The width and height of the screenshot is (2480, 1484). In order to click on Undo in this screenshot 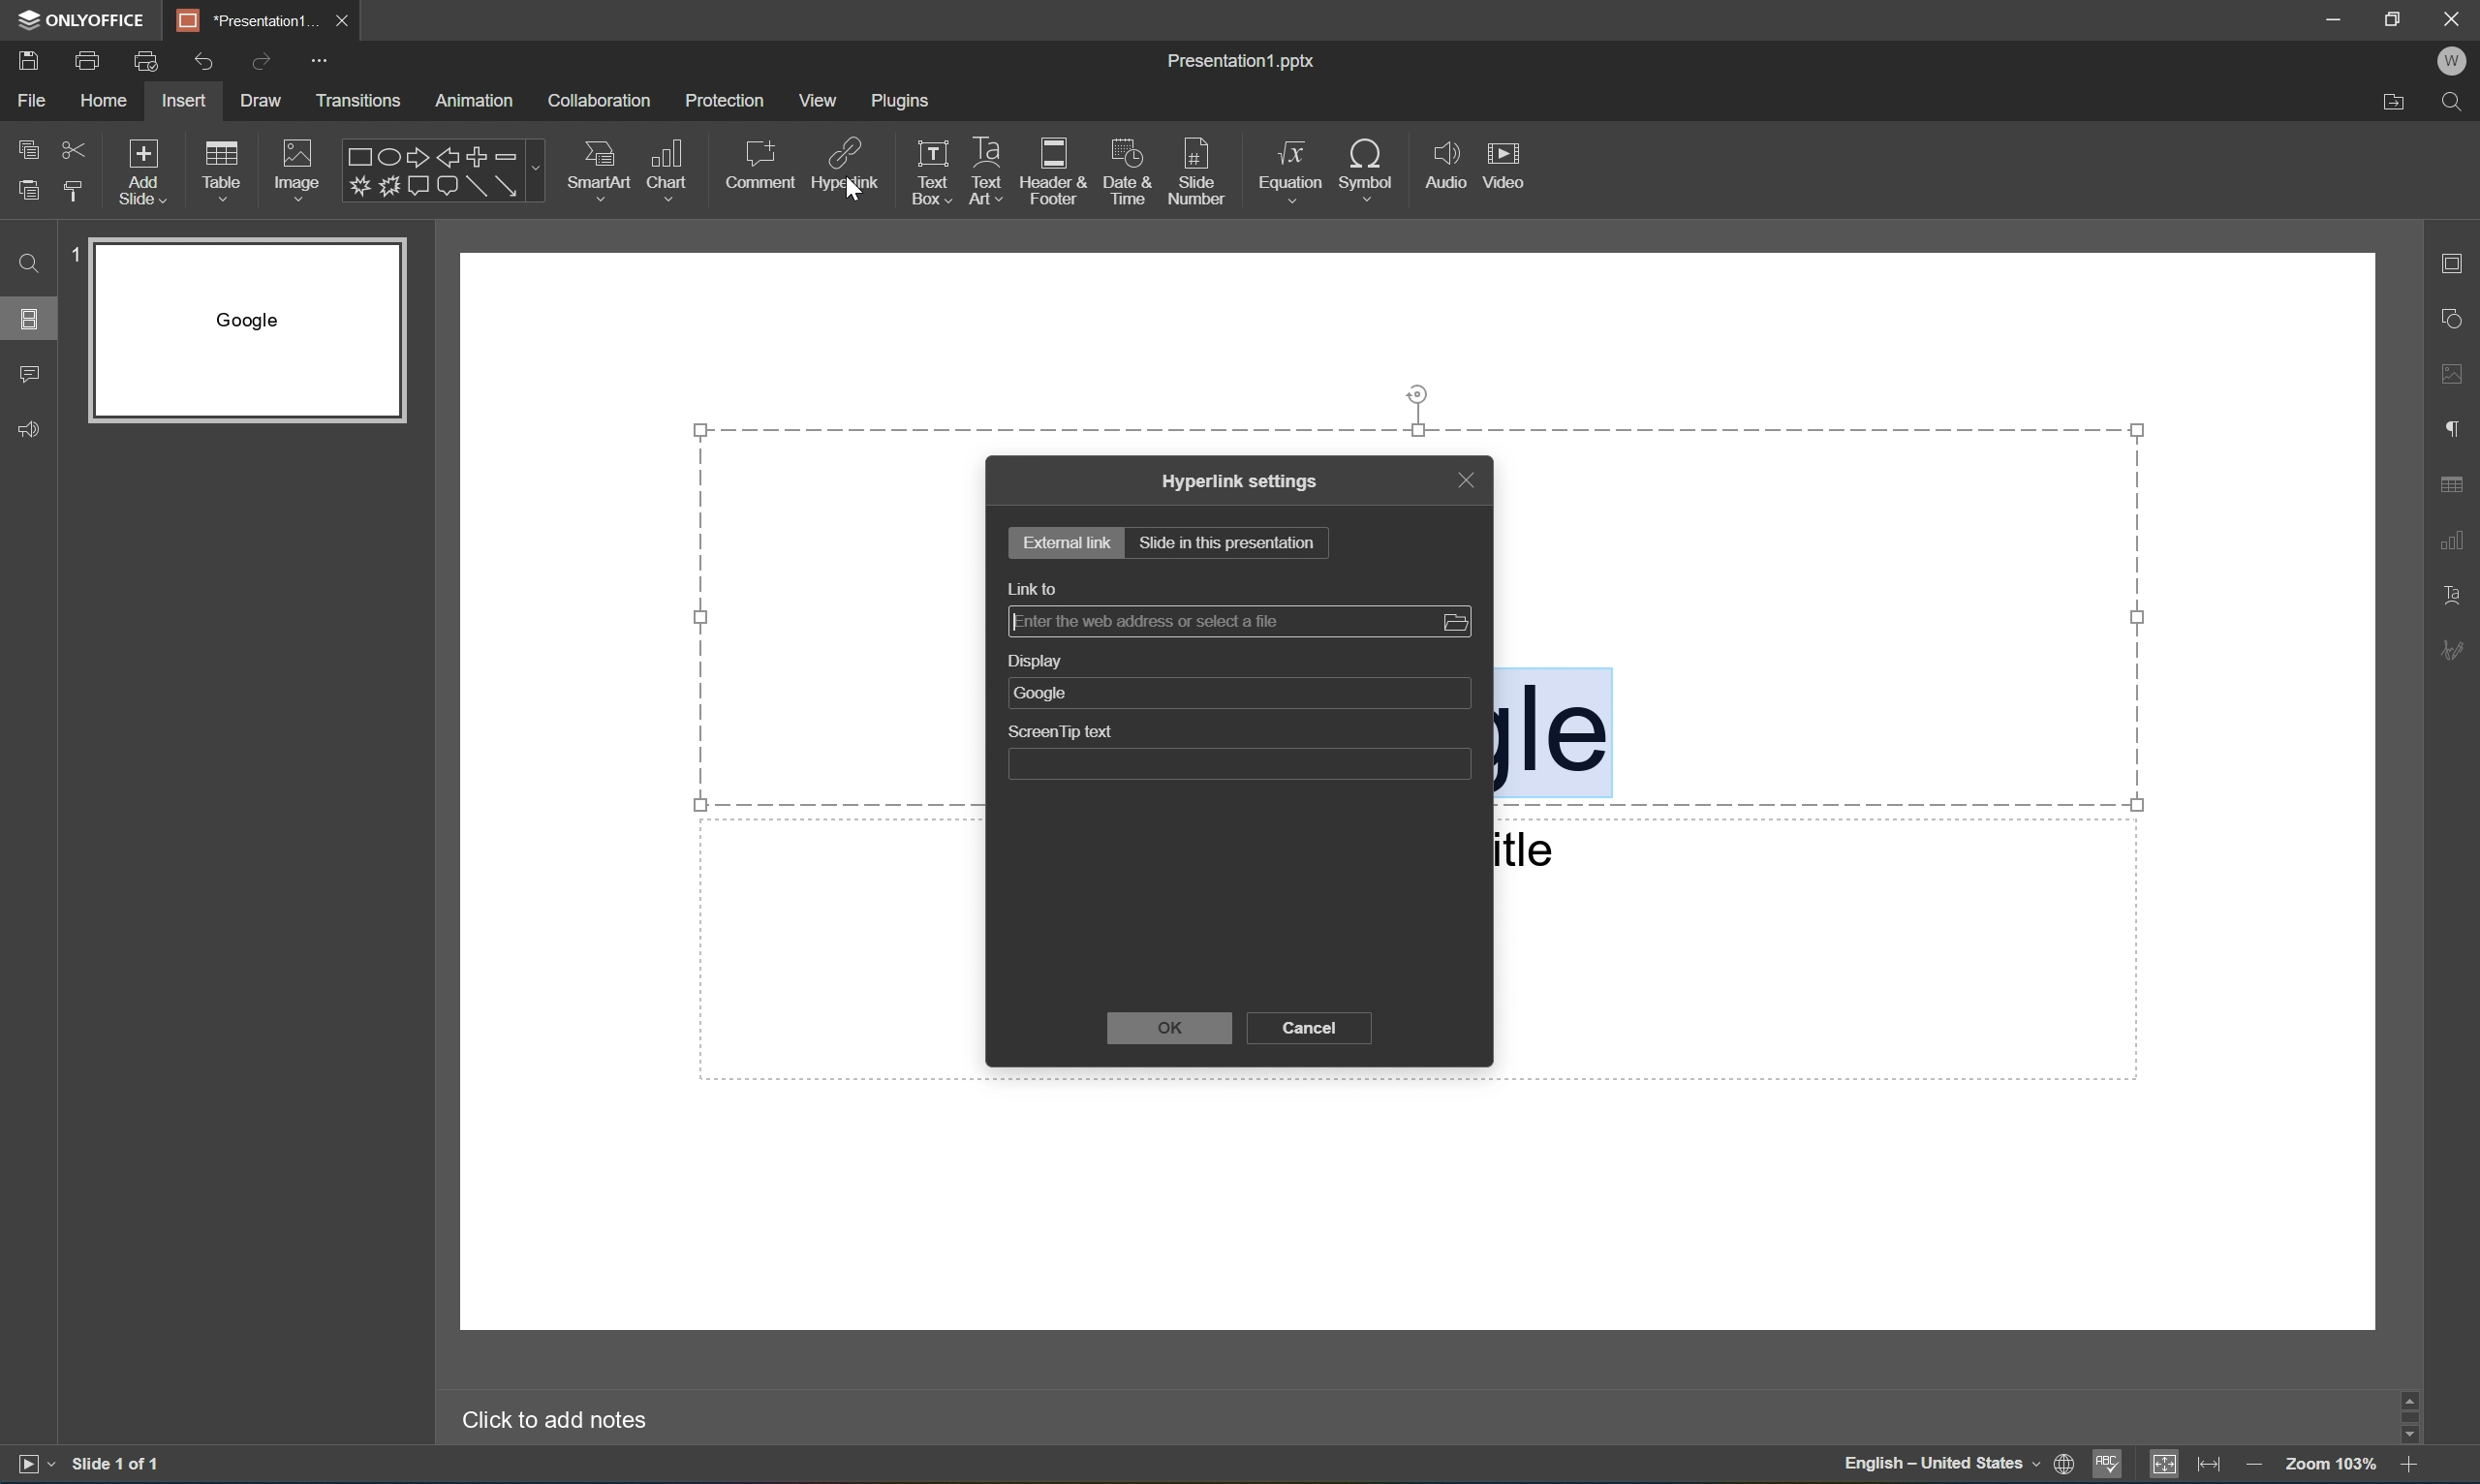, I will do `click(203, 64)`.